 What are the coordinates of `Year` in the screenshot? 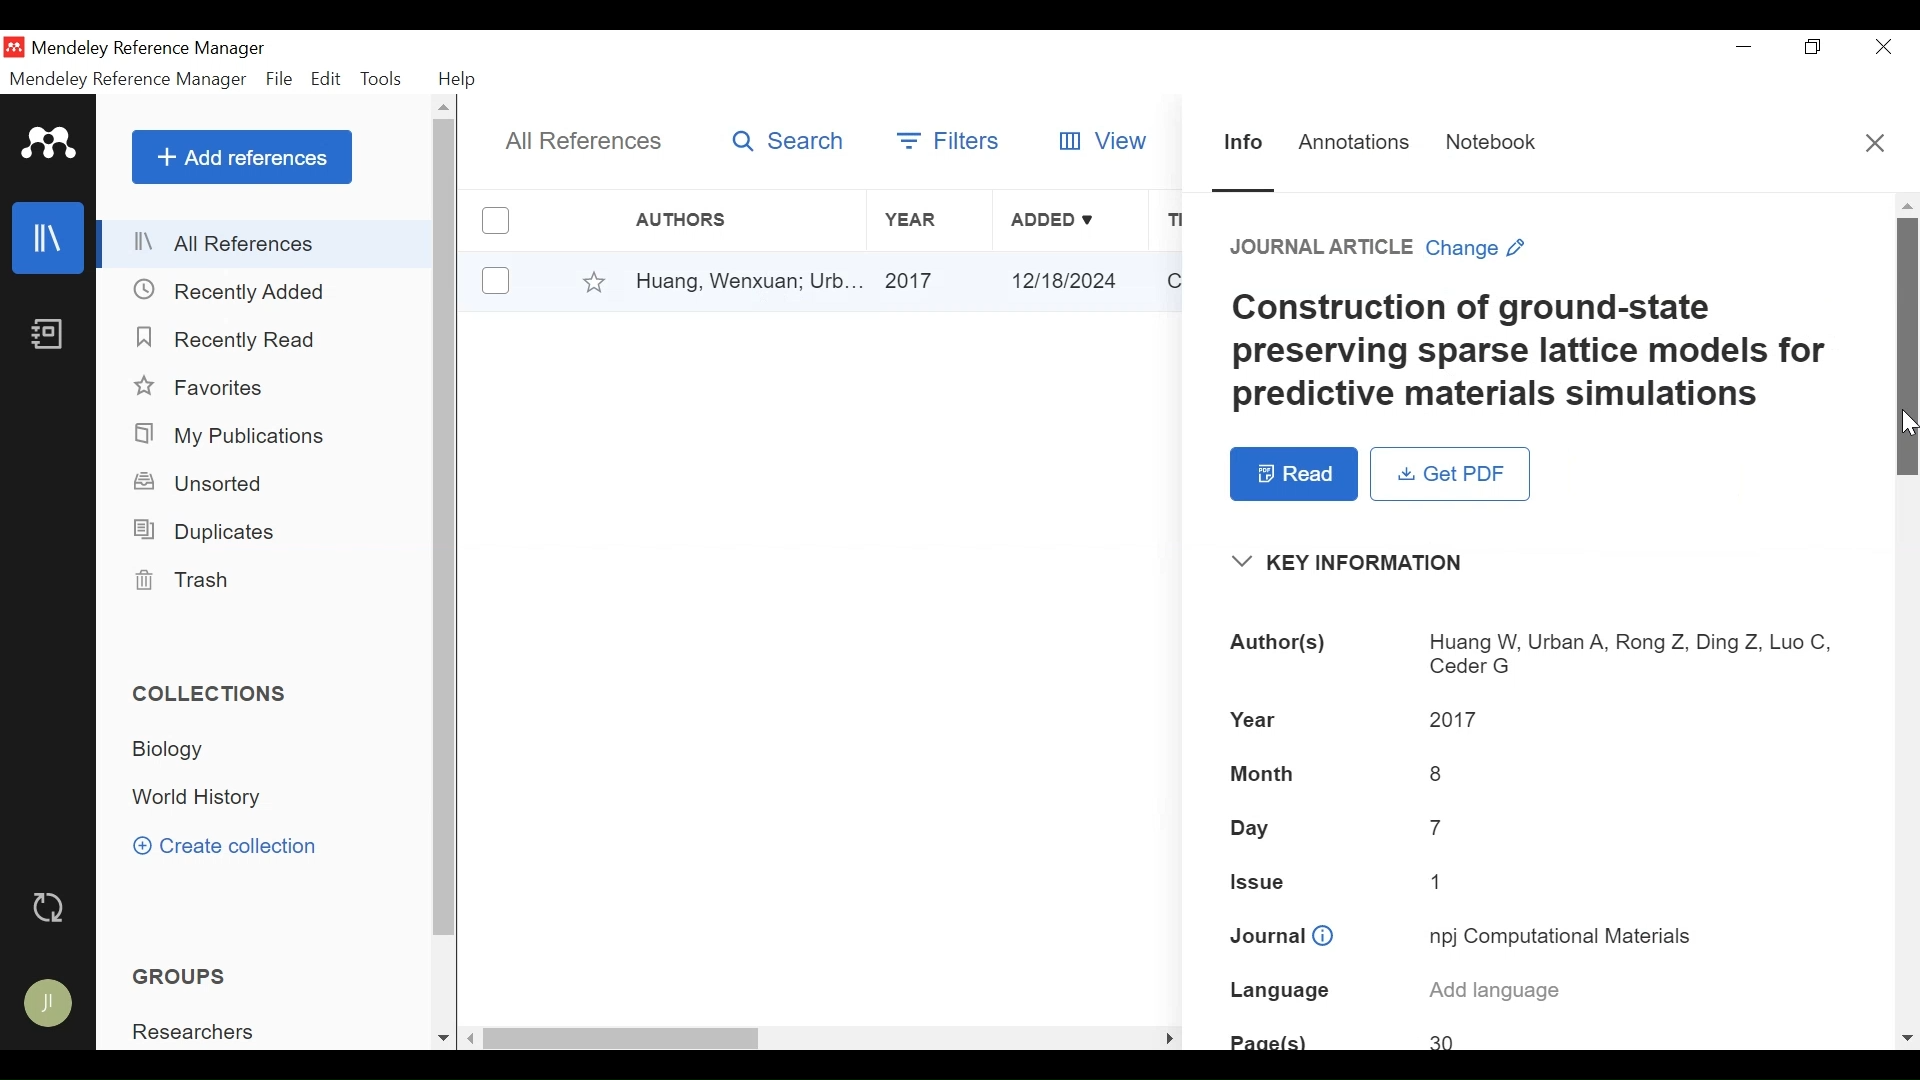 It's located at (927, 220).